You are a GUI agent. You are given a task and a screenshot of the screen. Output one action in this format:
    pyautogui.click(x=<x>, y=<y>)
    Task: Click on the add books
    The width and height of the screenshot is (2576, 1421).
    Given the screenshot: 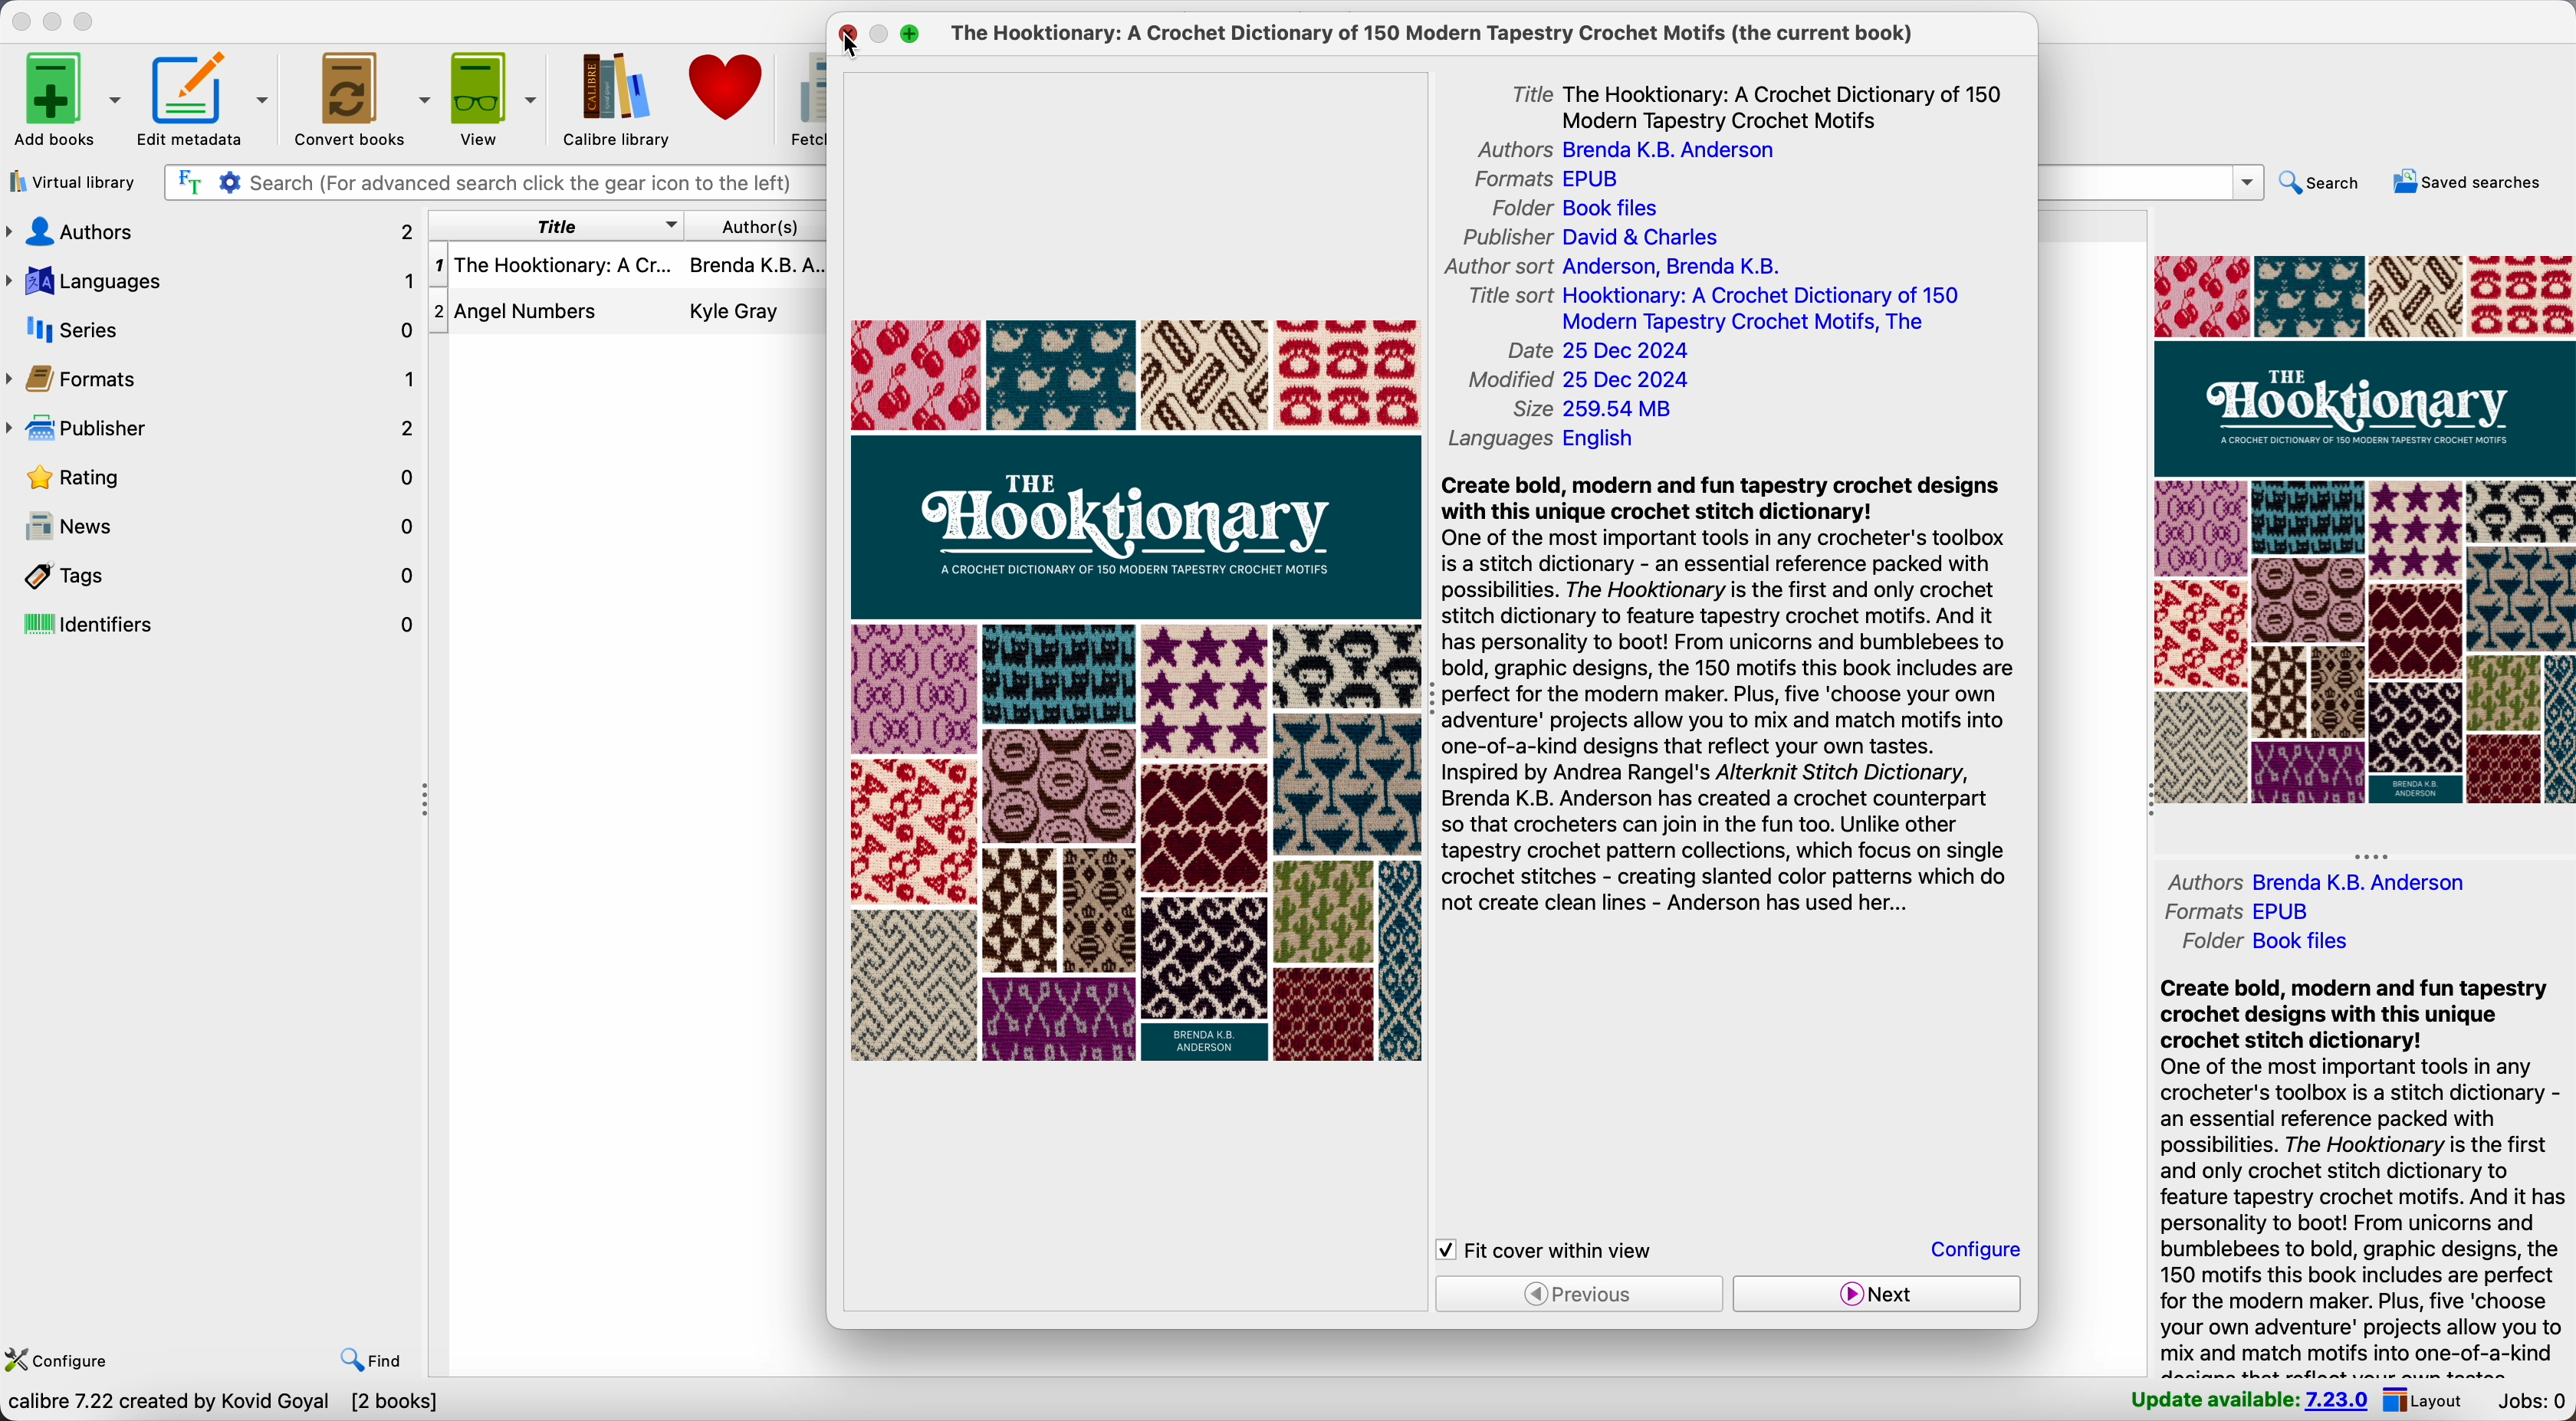 What is the action you would take?
    pyautogui.click(x=66, y=102)
    